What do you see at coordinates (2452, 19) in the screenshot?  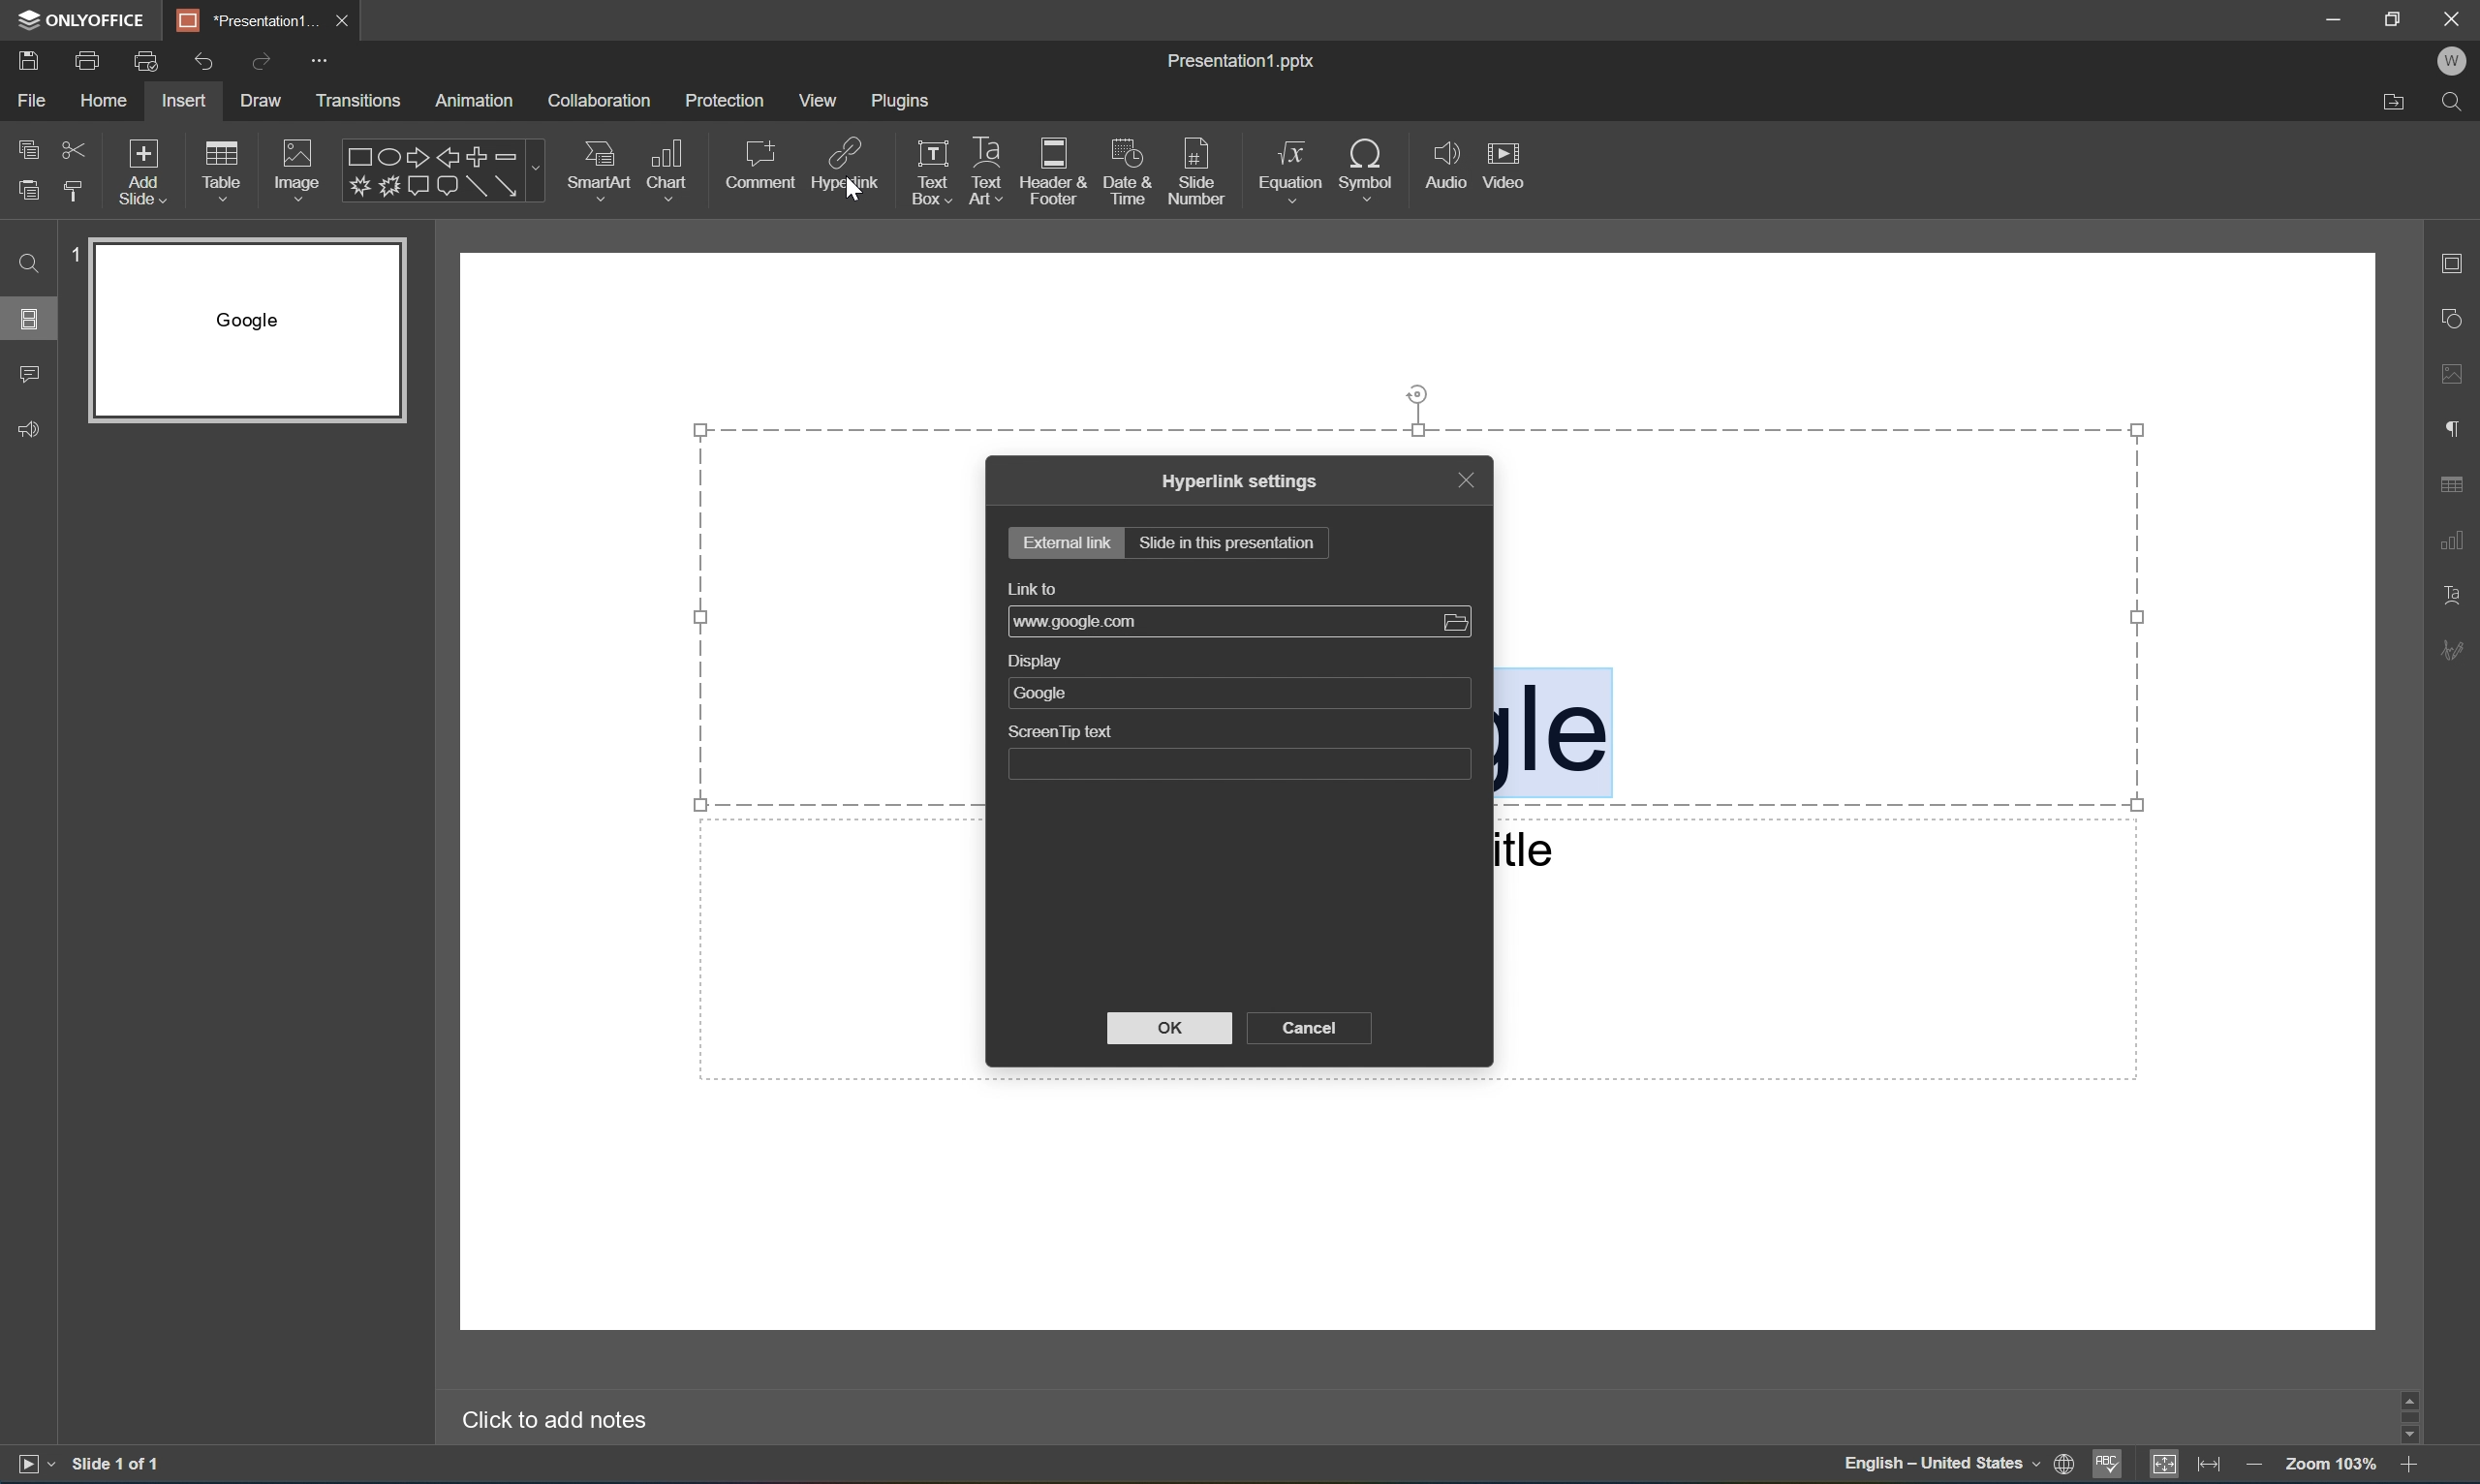 I see `Close` at bounding box center [2452, 19].